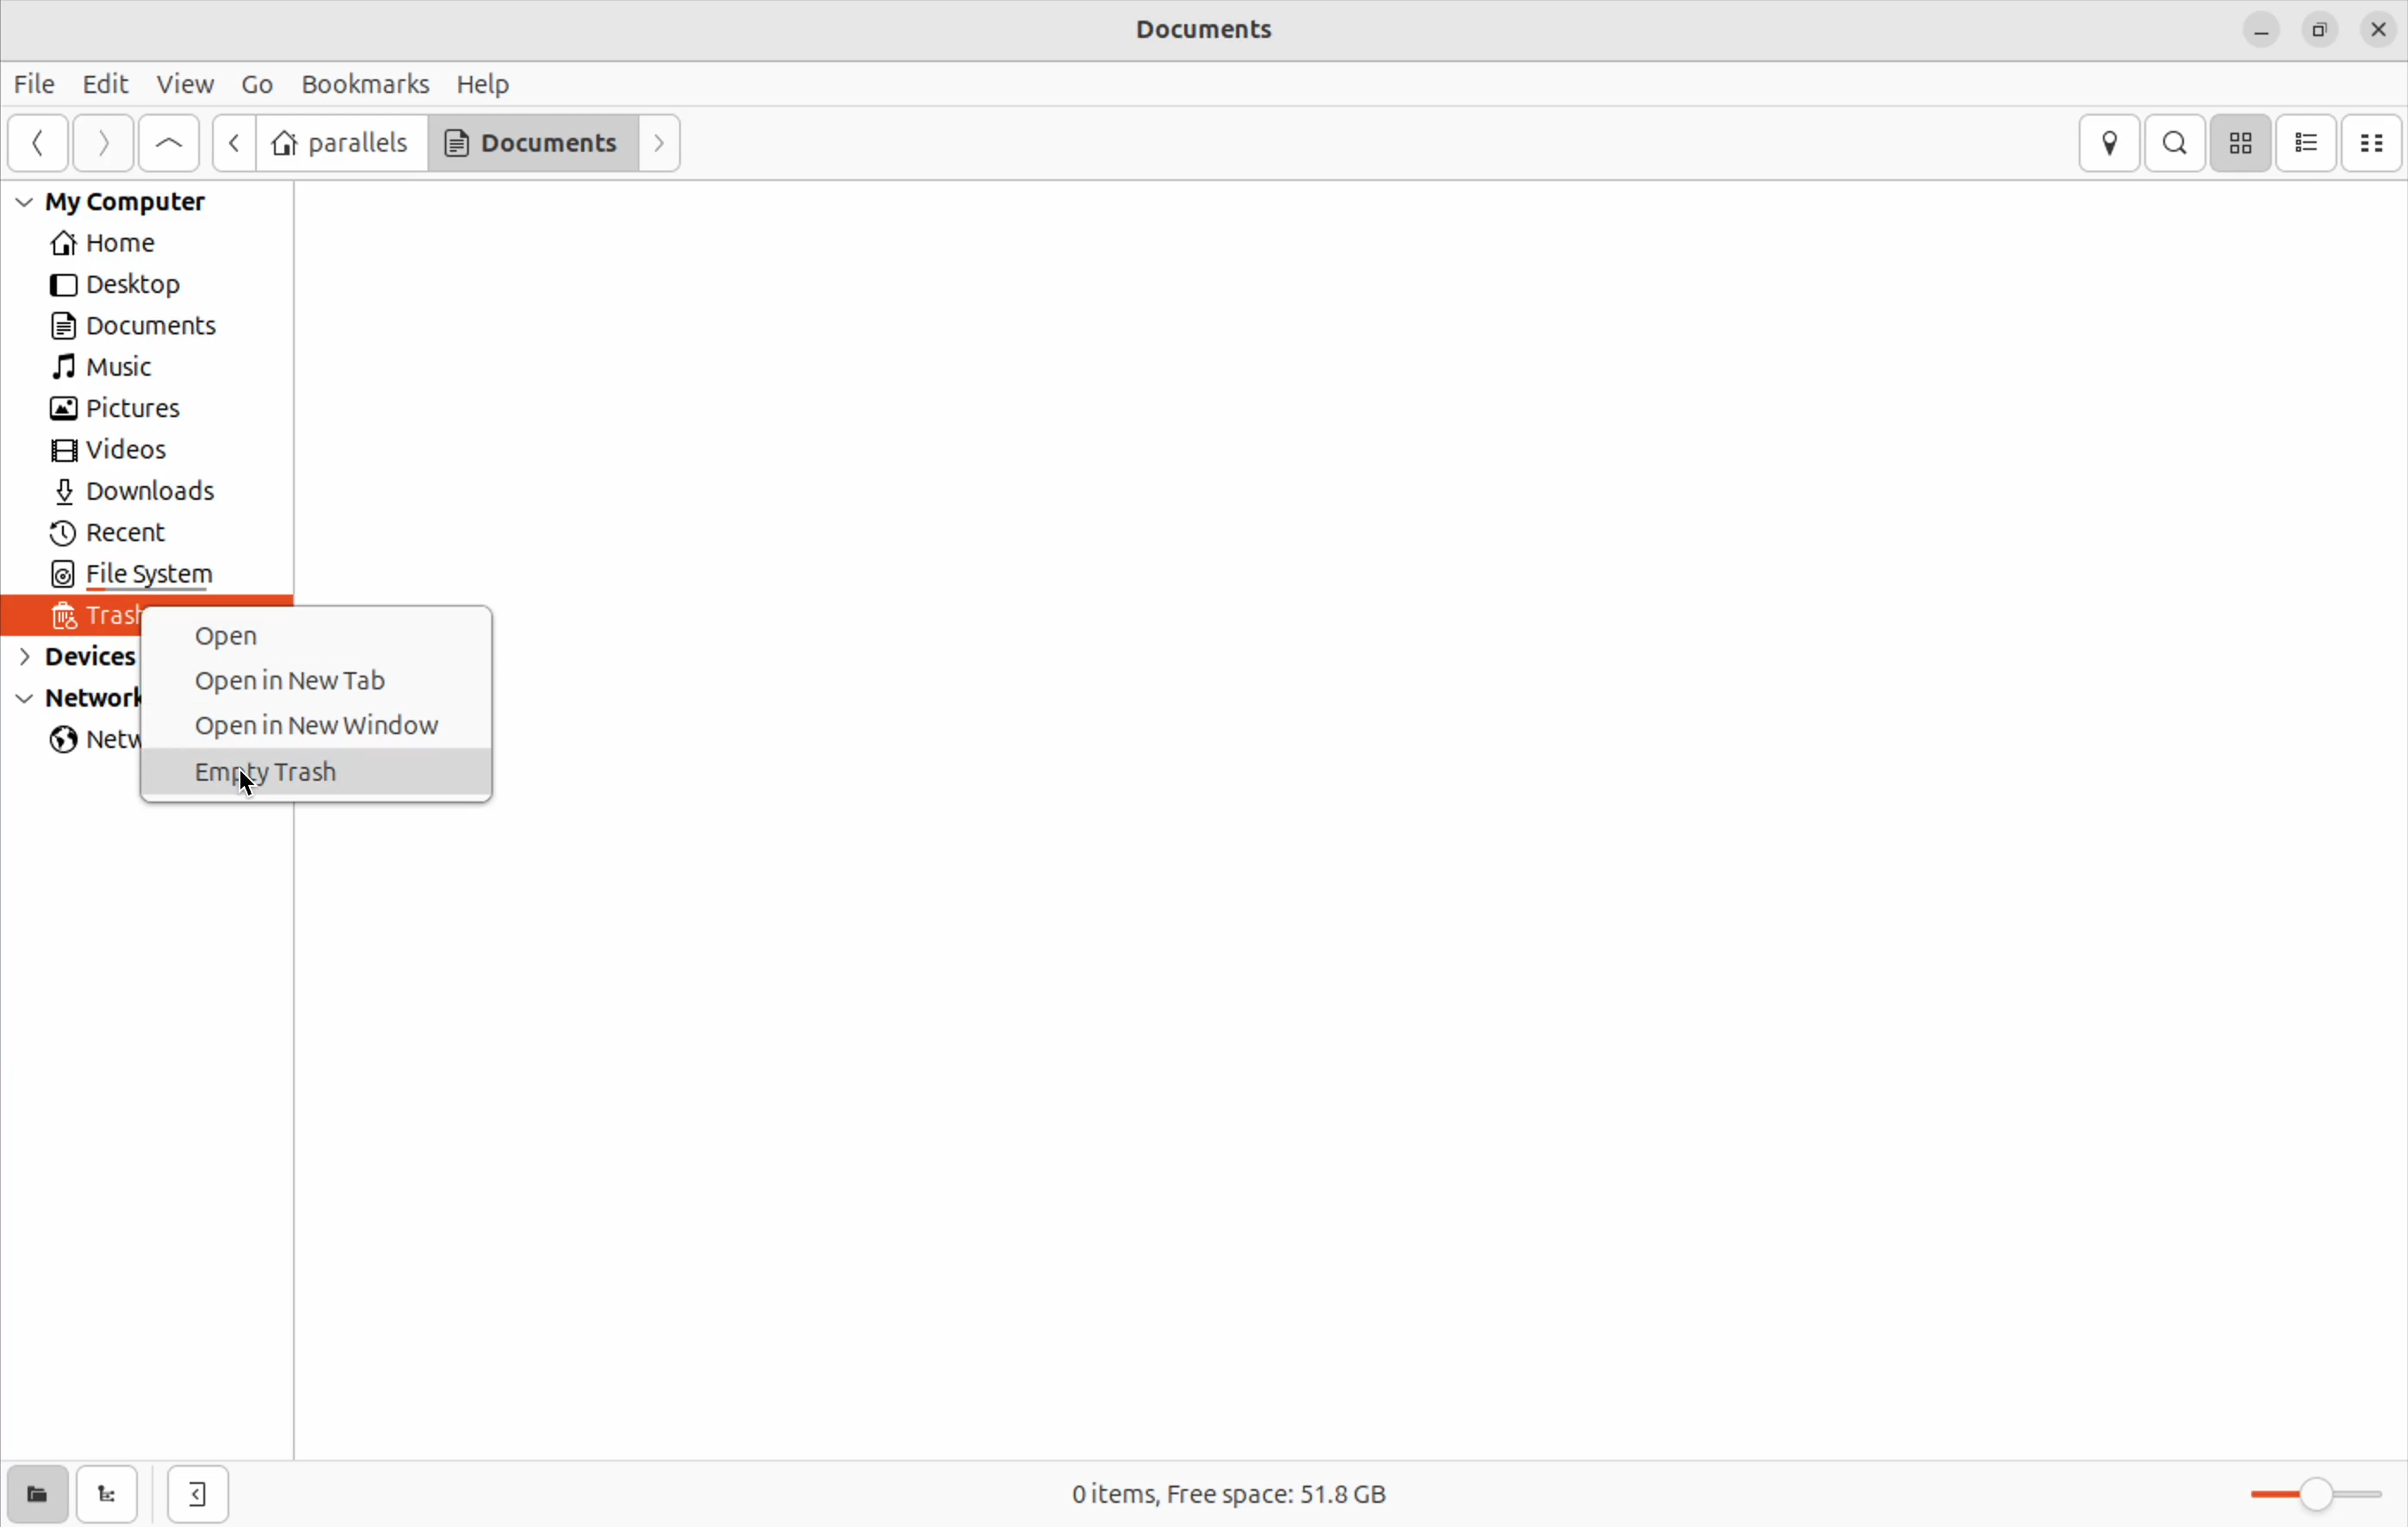 The image size is (2408, 1527). What do you see at coordinates (253, 785) in the screenshot?
I see `cursor` at bounding box center [253, 785].